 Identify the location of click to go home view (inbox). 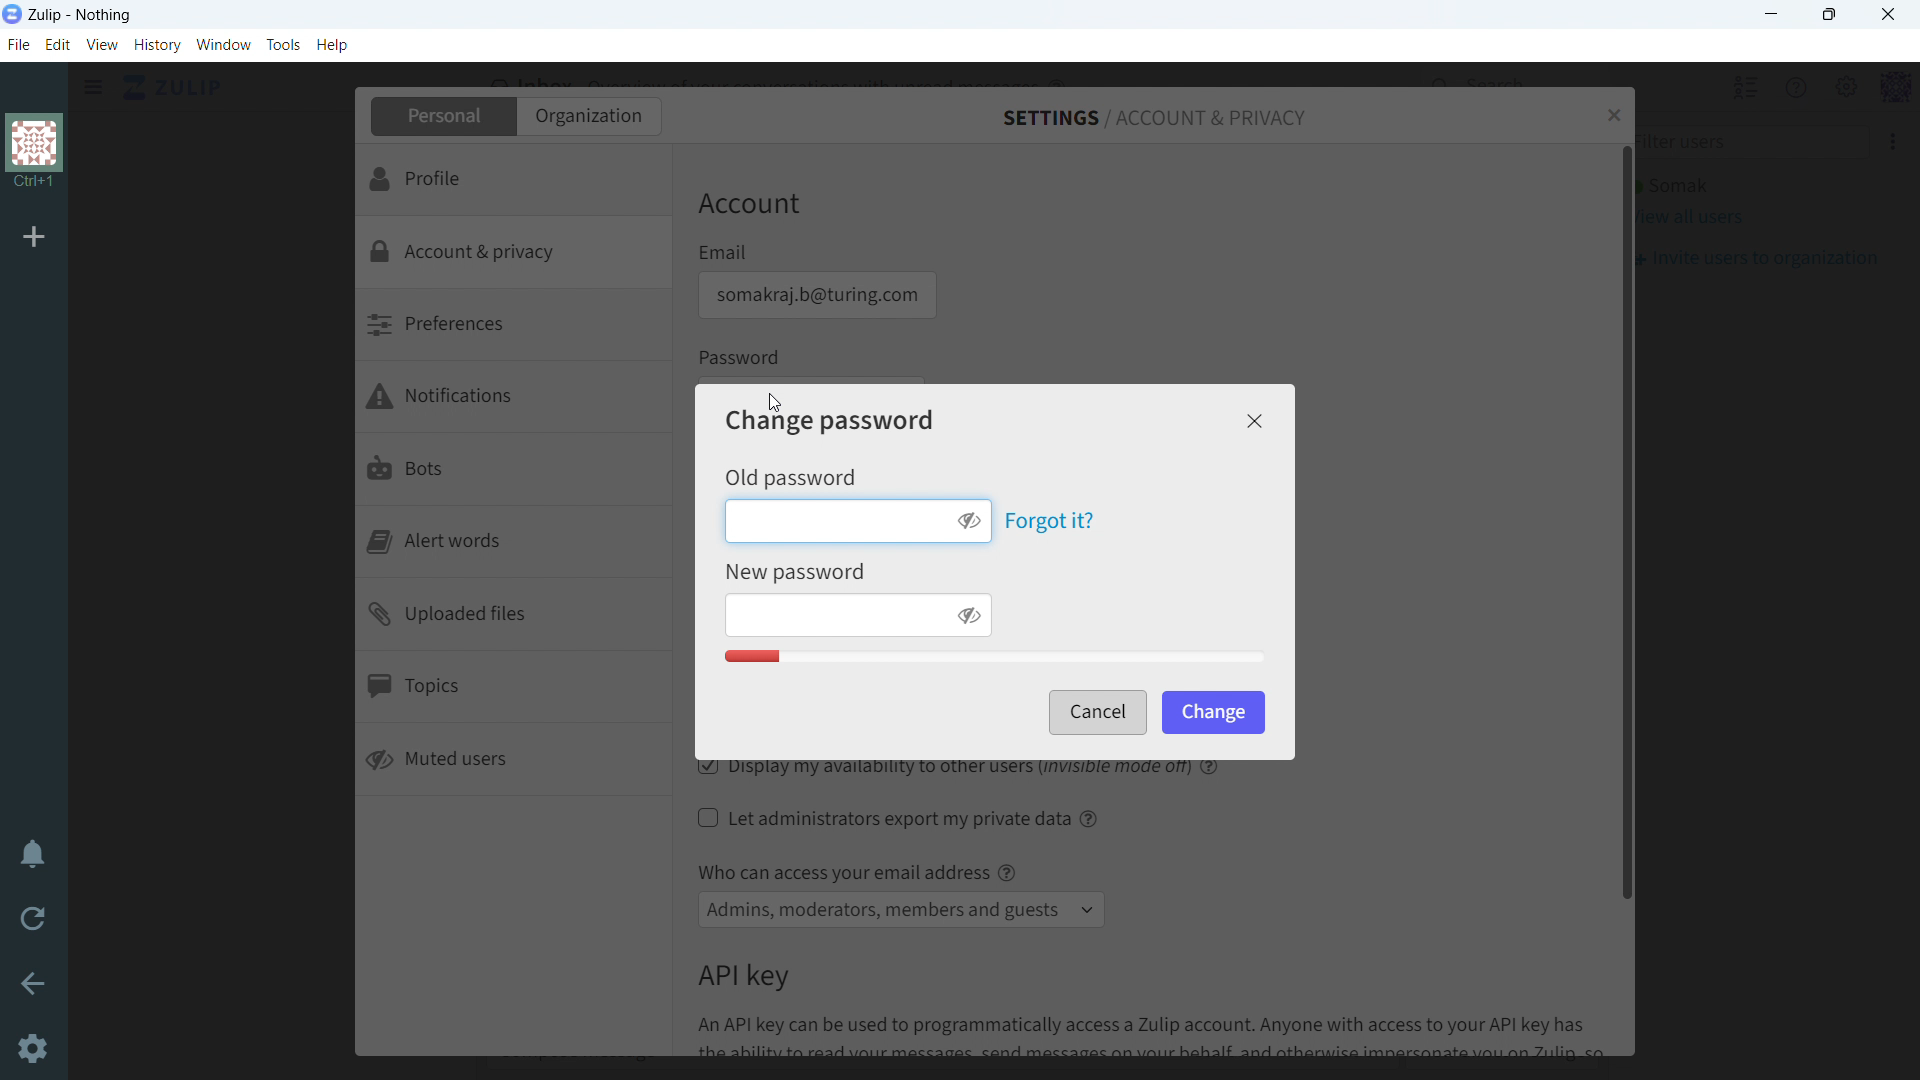
(174, 86).